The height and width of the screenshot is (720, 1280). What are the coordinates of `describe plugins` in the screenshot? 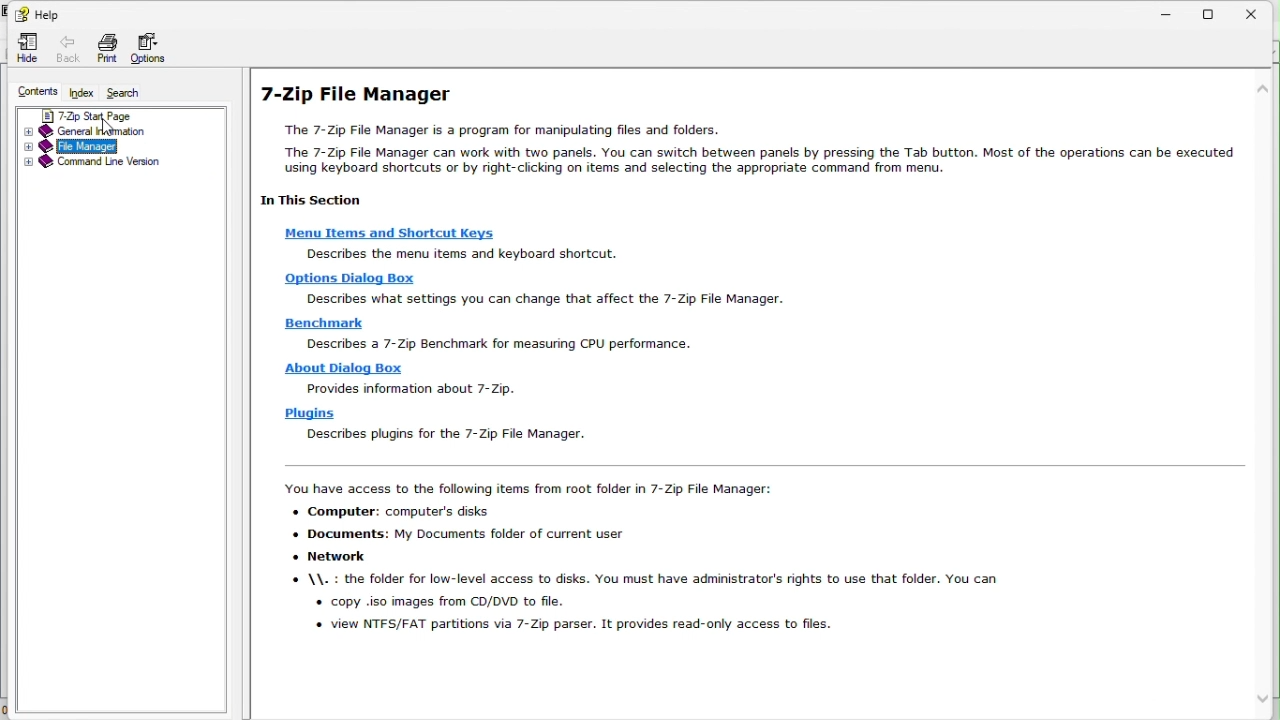 It's located at (461, 434).